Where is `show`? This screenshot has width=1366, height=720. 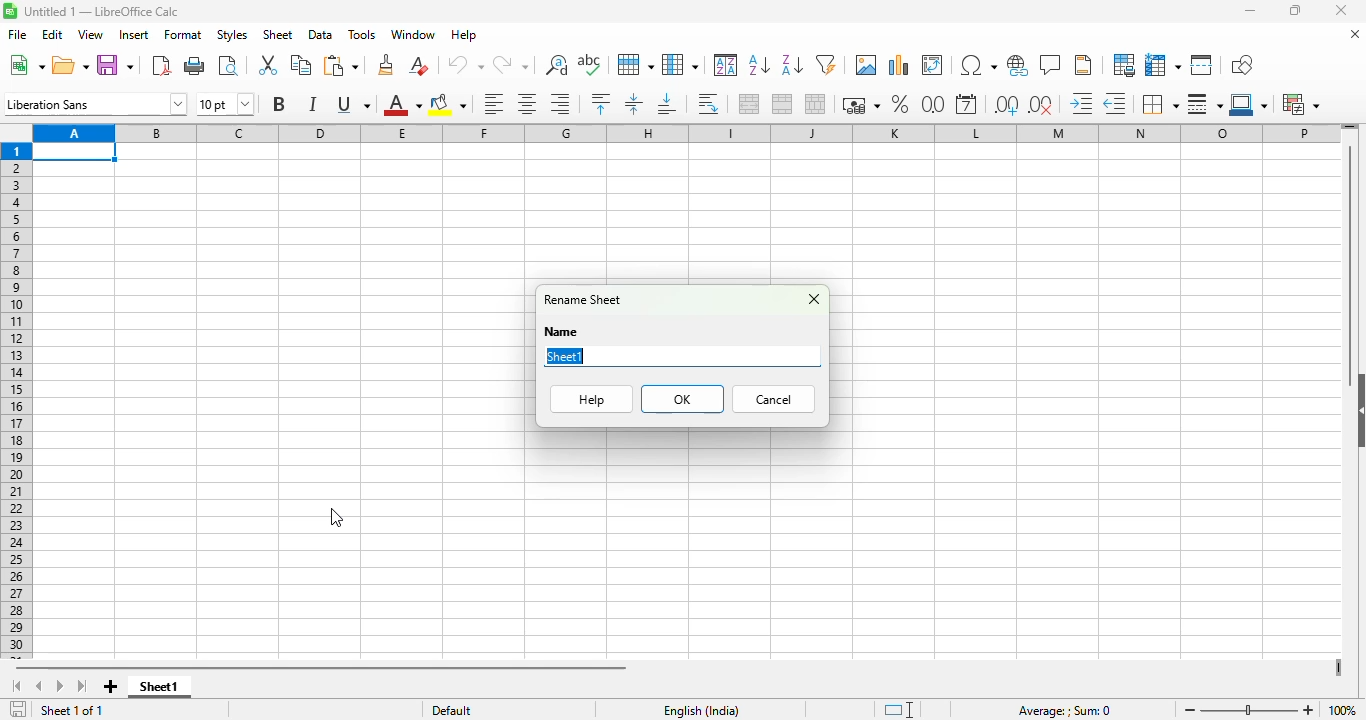
show is located at coordinates (1357, 410).